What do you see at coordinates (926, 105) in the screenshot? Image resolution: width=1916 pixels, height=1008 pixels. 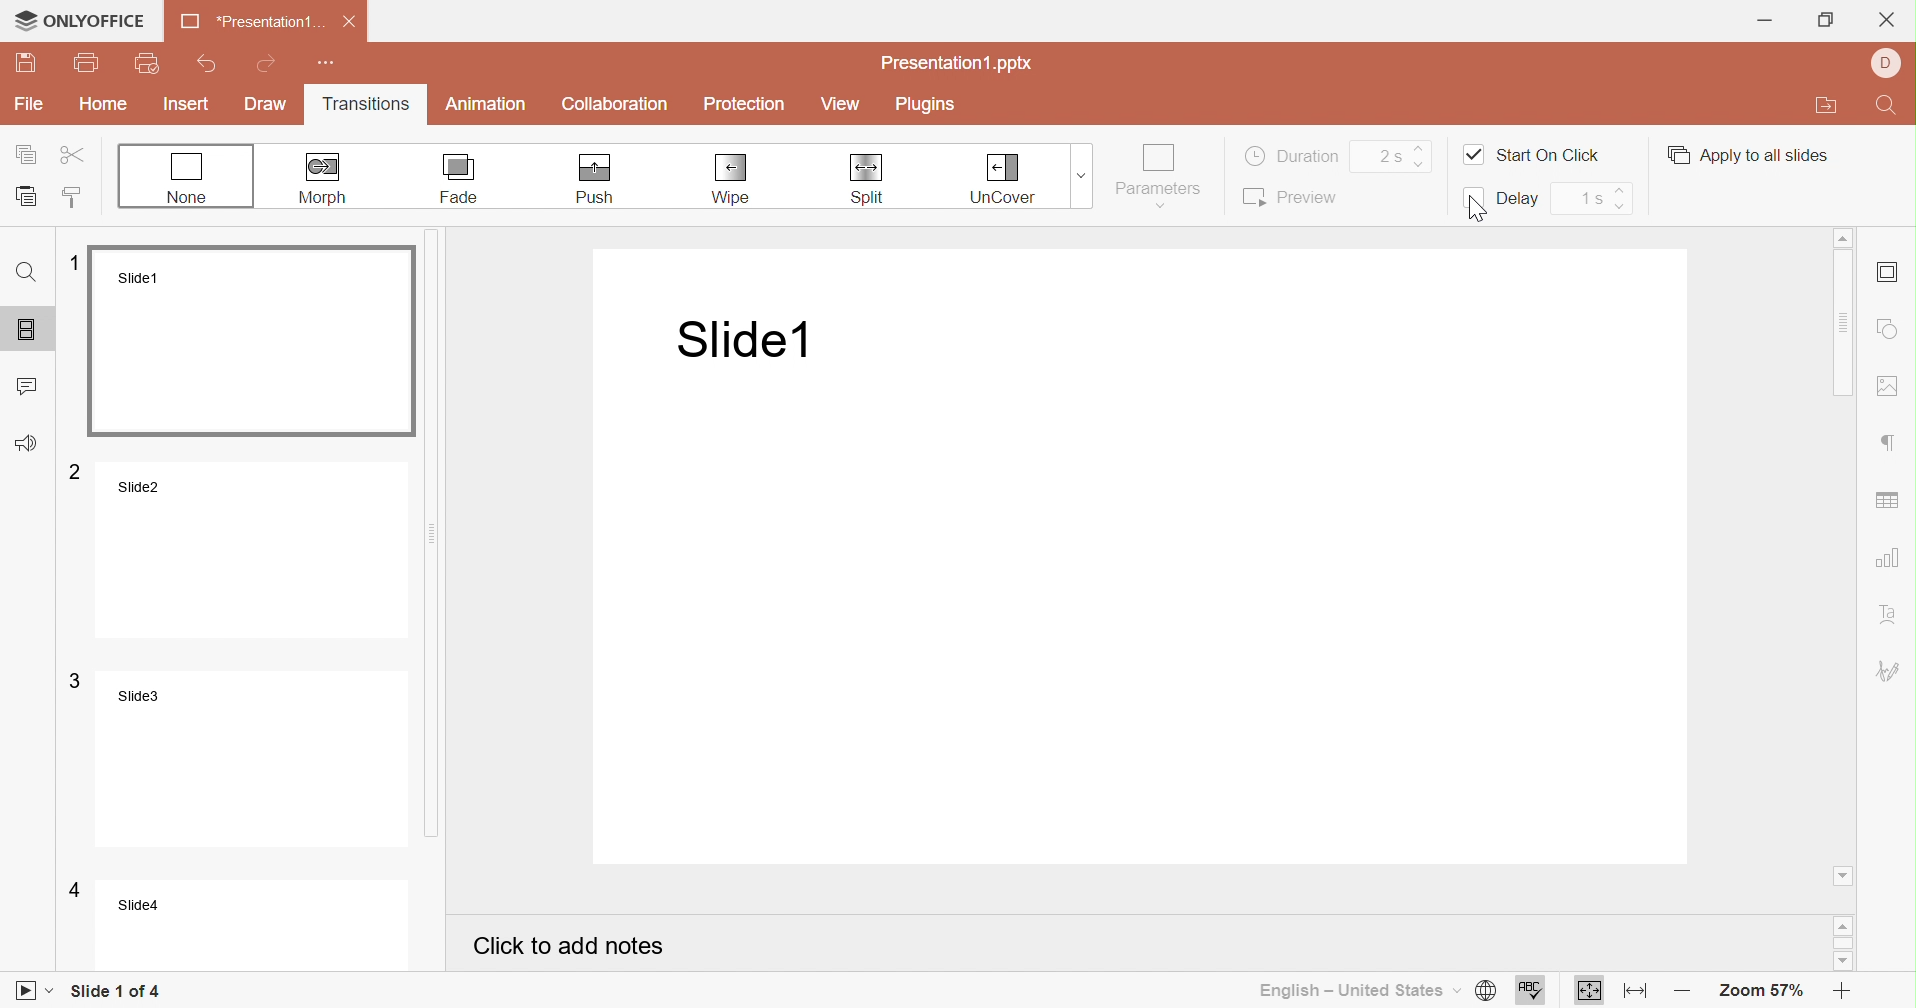 I see `Plugins` at bounding box center [926, 105].